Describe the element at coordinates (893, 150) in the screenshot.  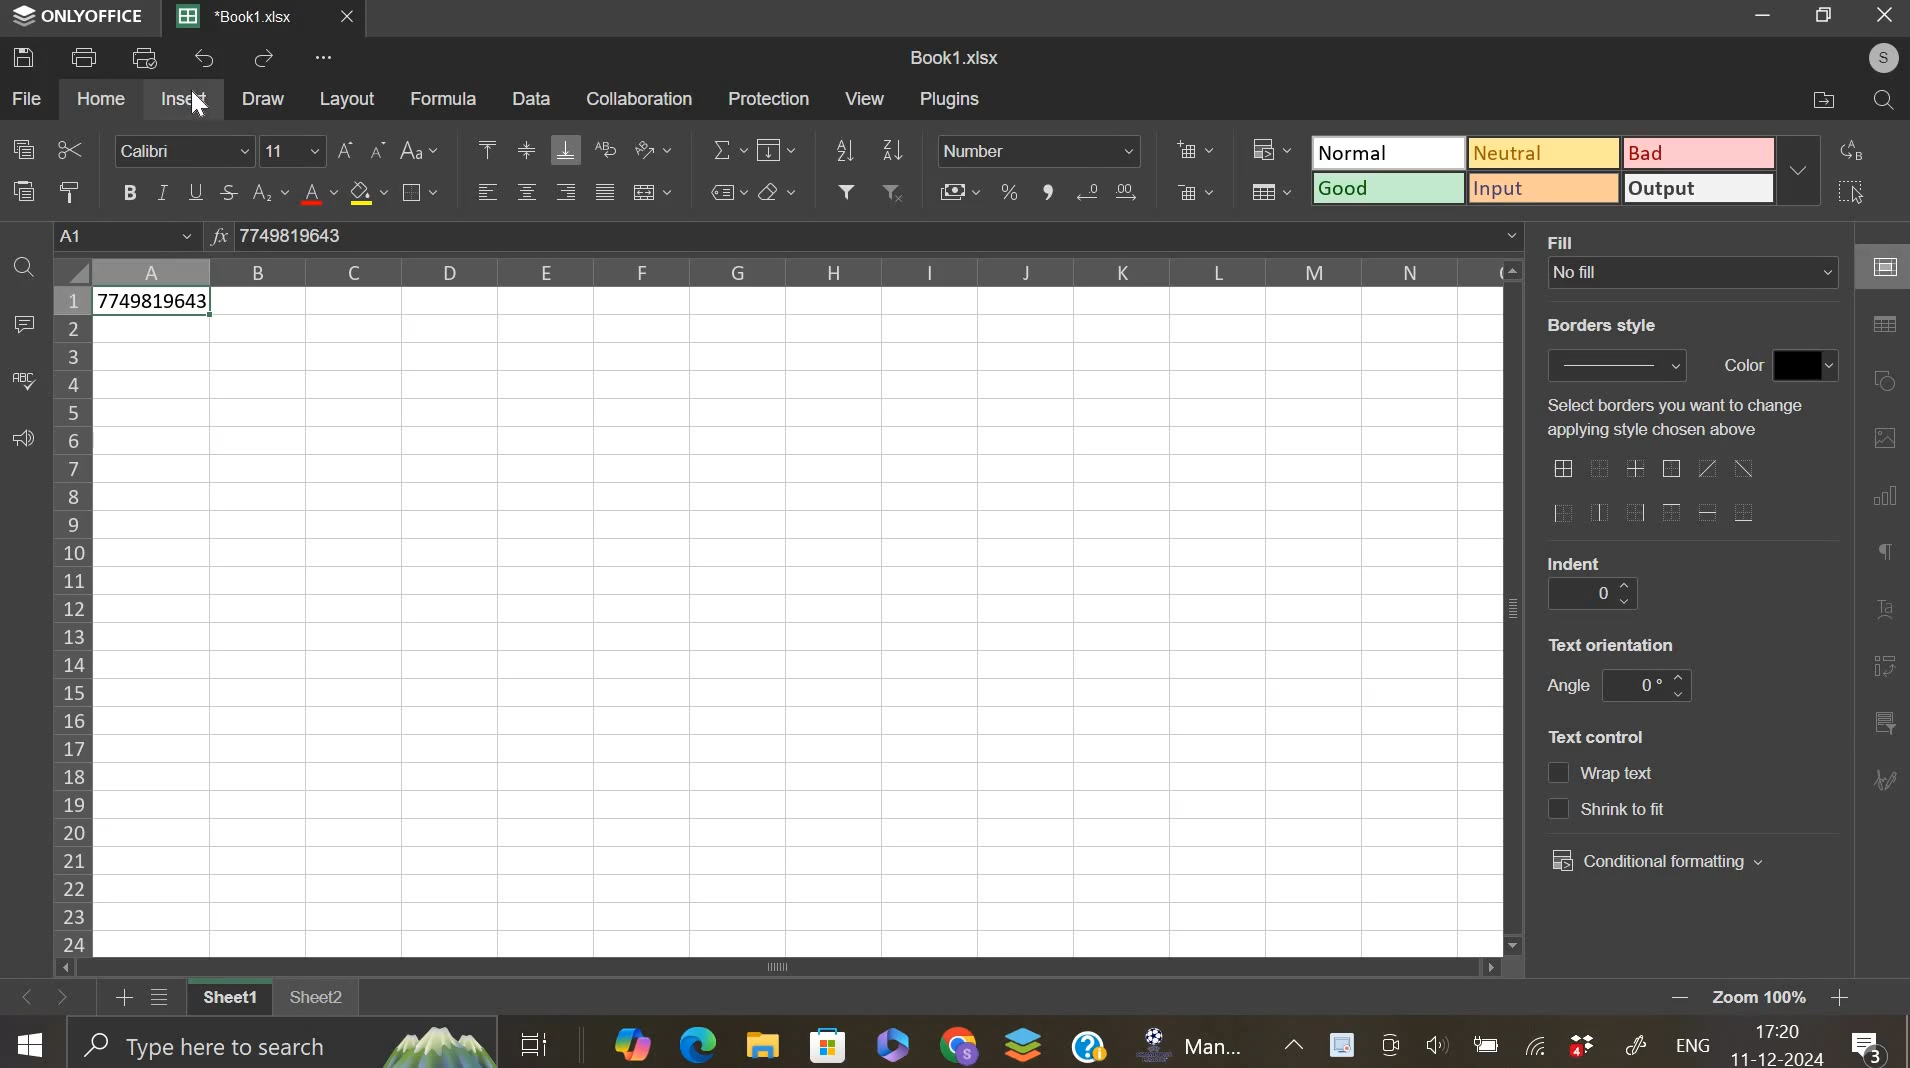
I see `sort descending` at that location.